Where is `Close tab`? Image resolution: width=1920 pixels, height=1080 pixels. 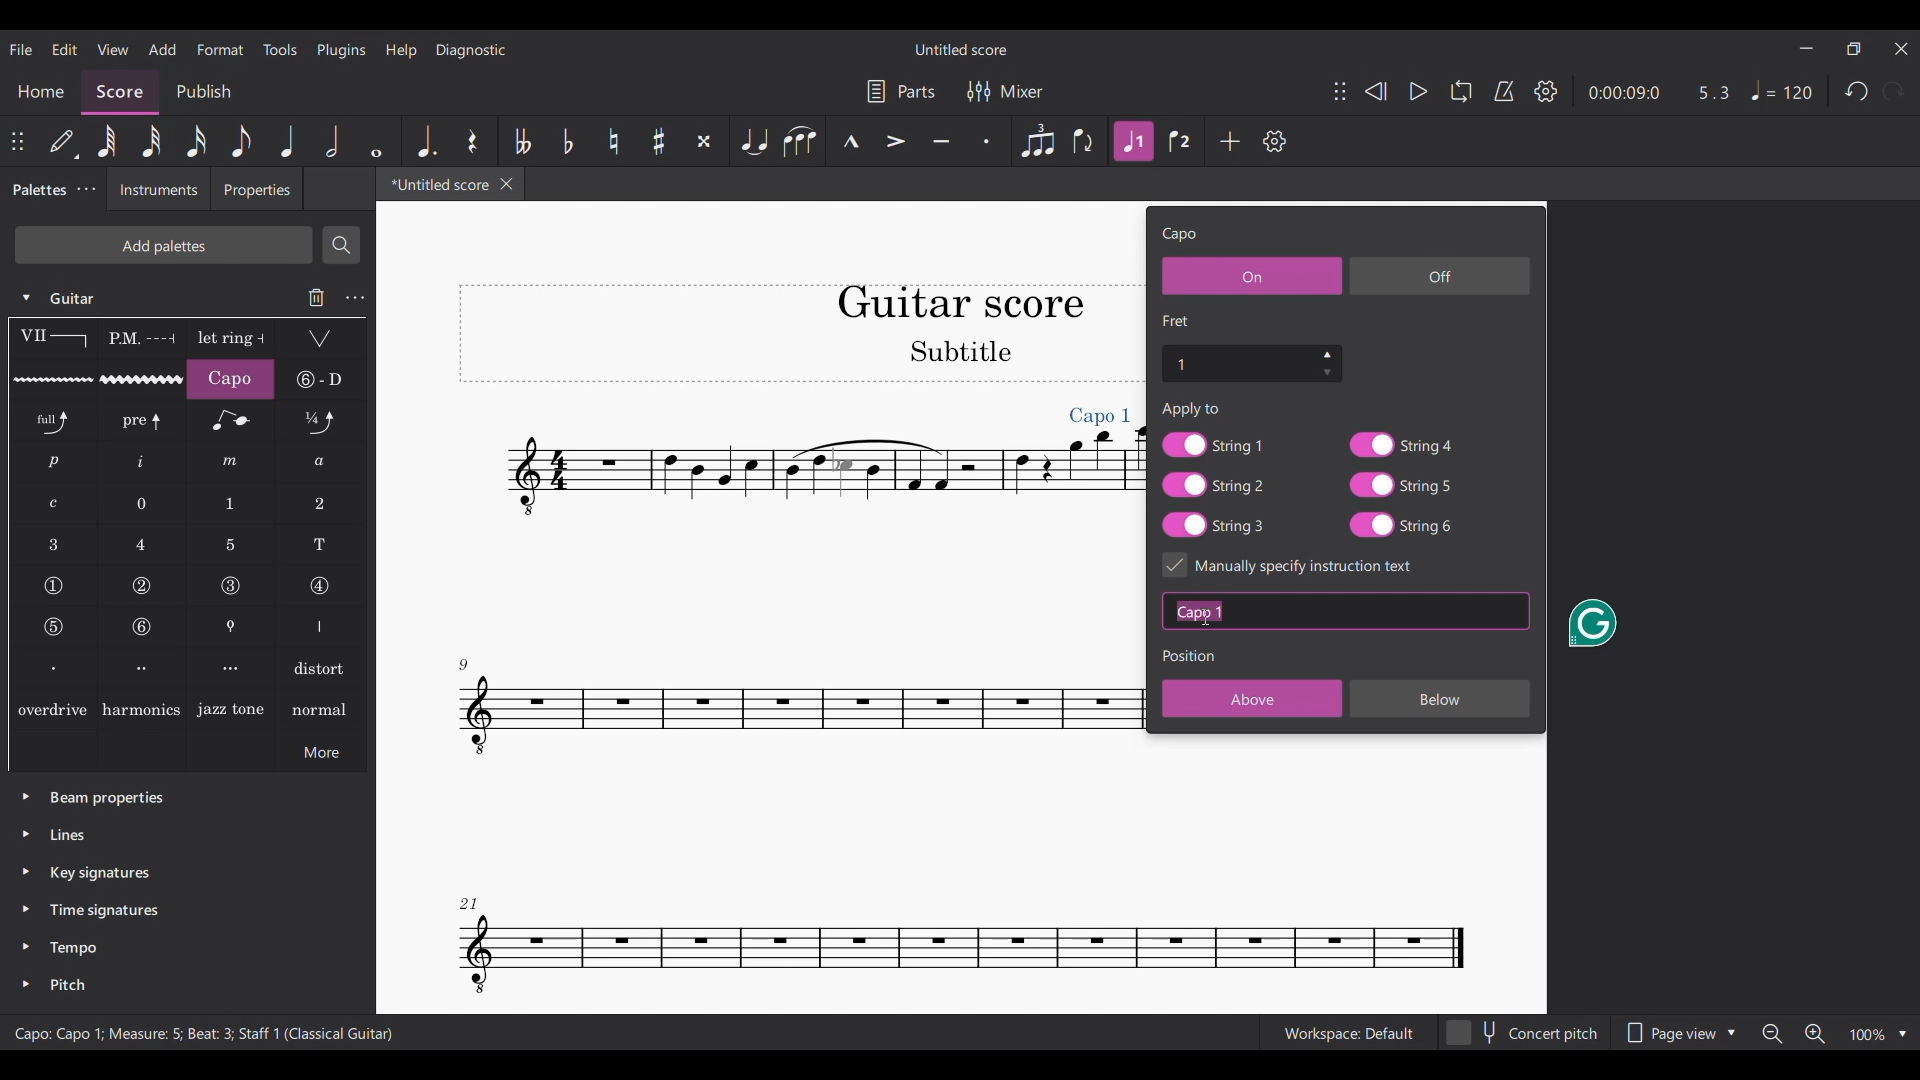
Close tab is located at coordinates (507, 184).